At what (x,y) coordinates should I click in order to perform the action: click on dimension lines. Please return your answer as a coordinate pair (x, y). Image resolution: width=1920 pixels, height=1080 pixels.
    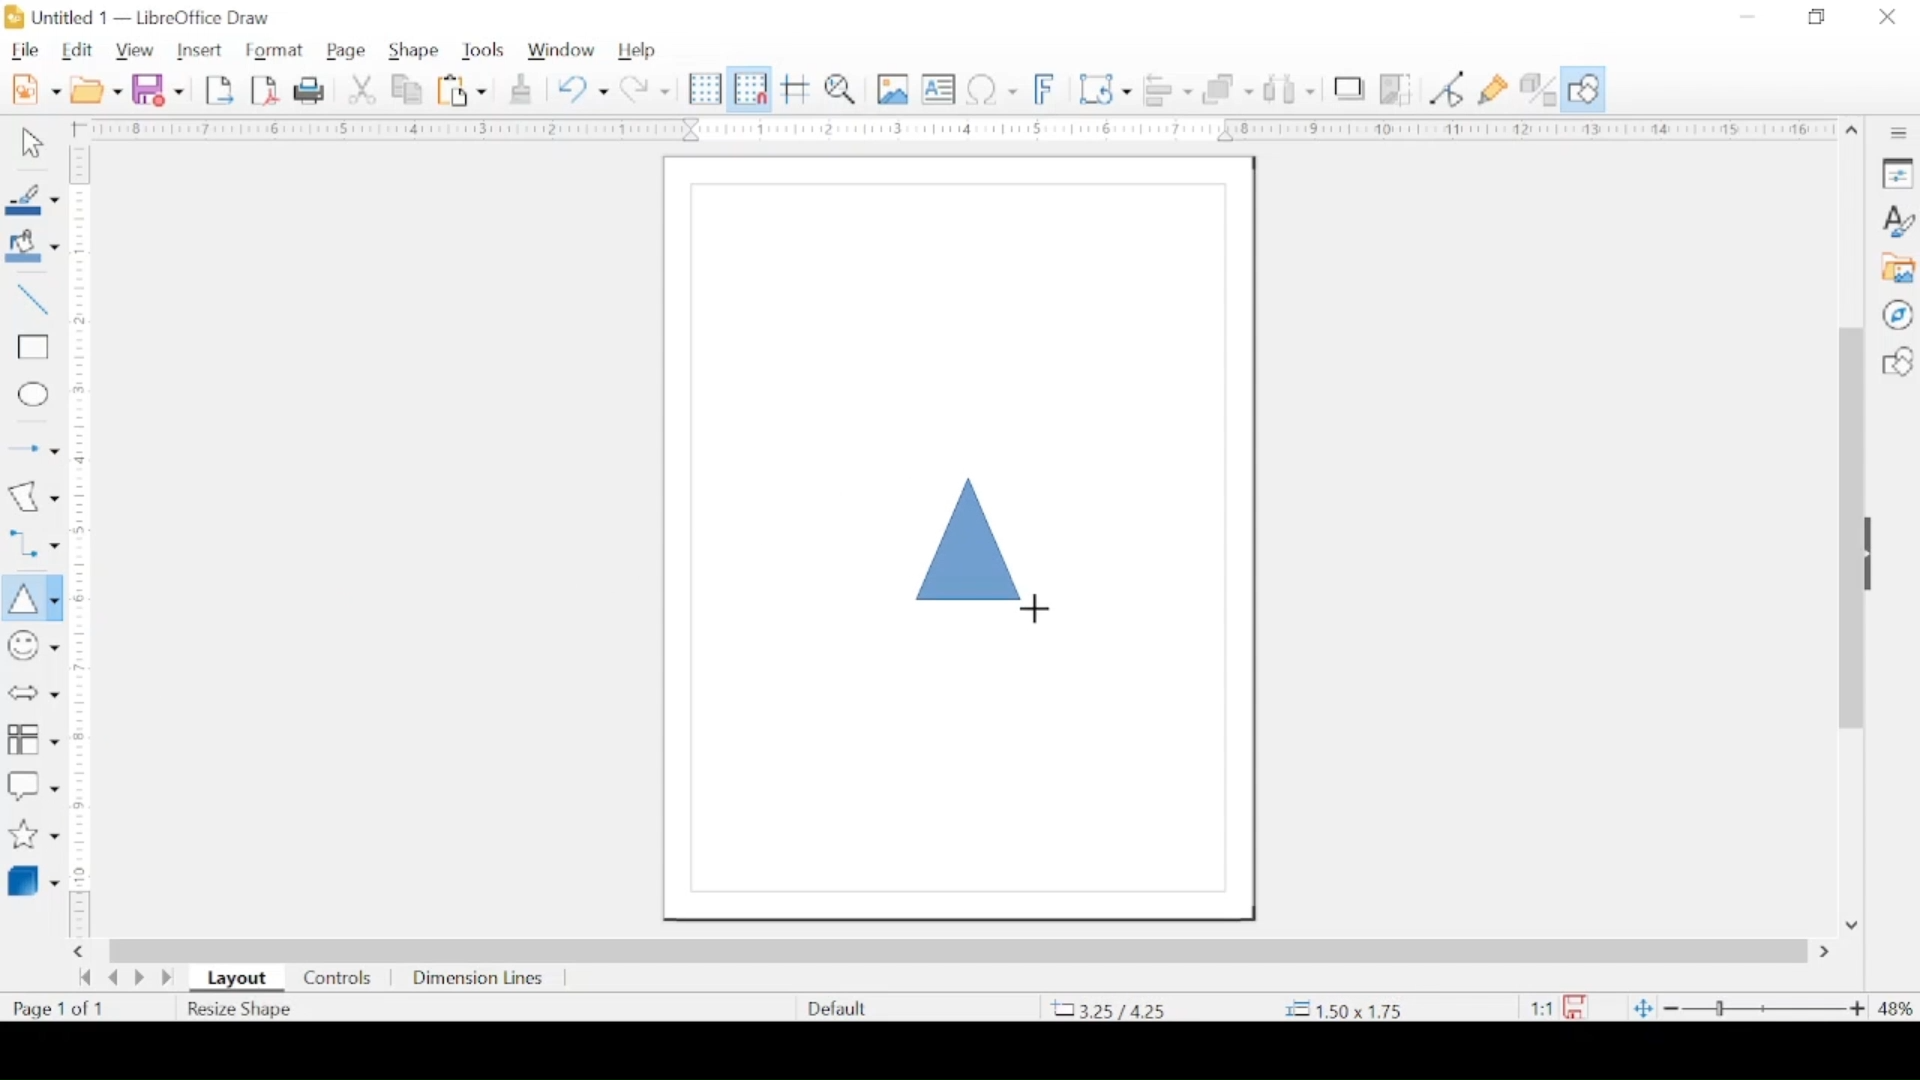
    Looking at the image, I should click on (481, 979).